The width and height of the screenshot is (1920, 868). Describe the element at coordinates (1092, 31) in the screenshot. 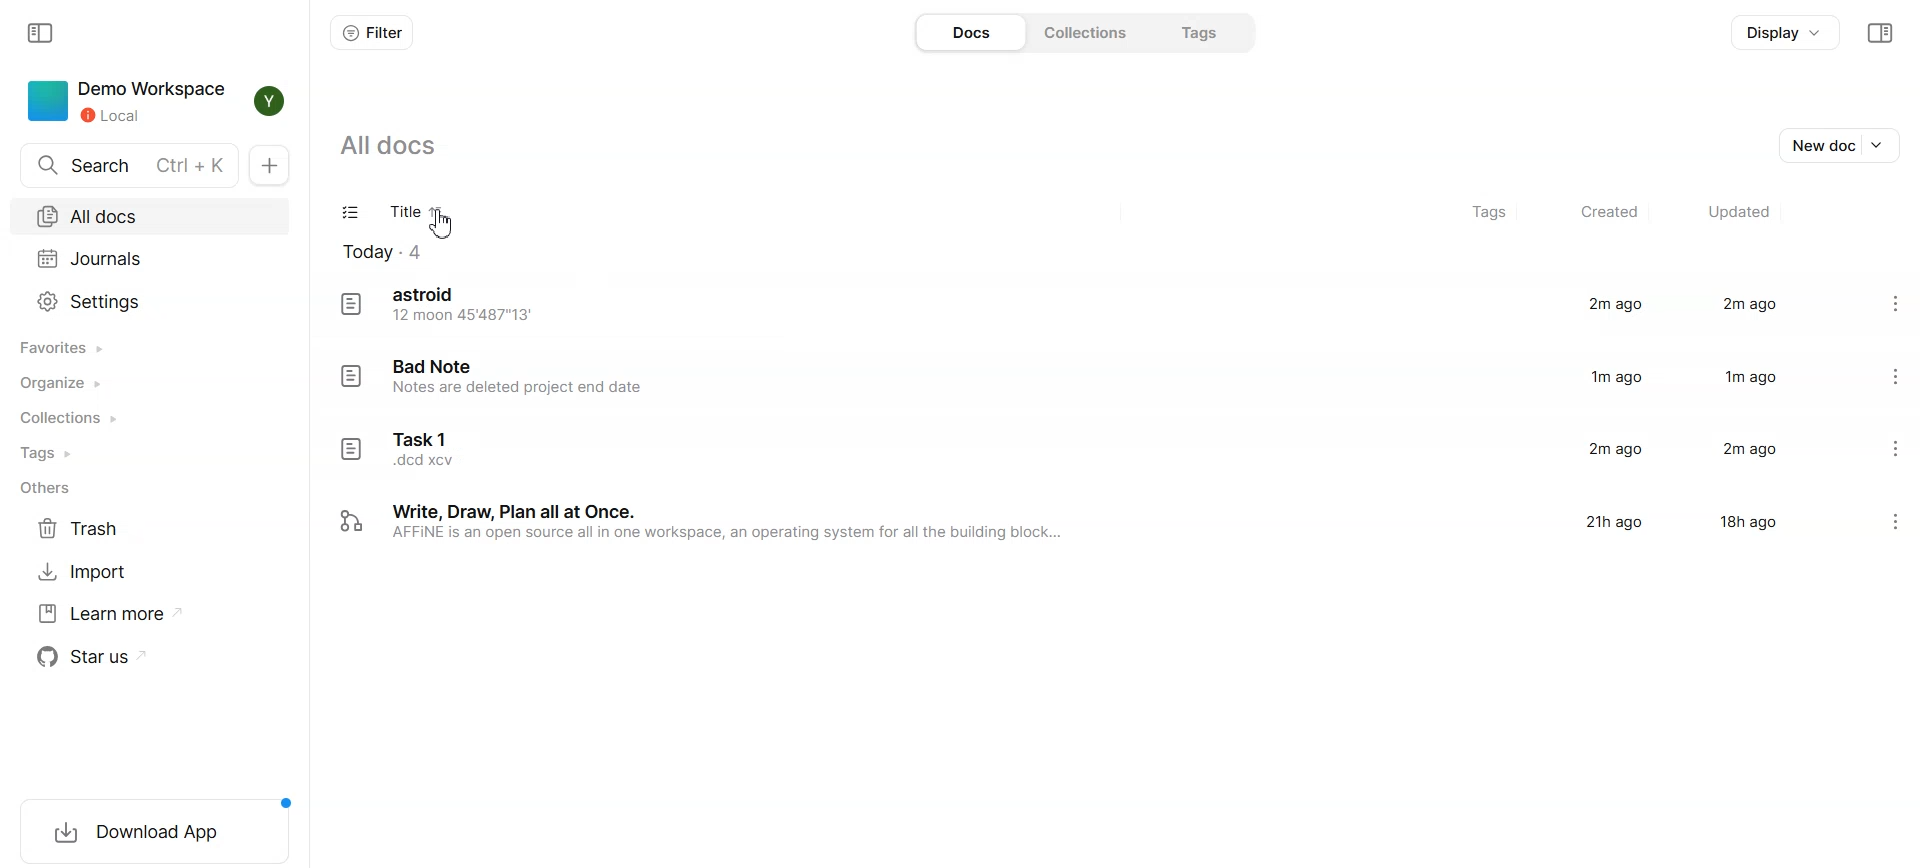

I see `Collections` at that location.